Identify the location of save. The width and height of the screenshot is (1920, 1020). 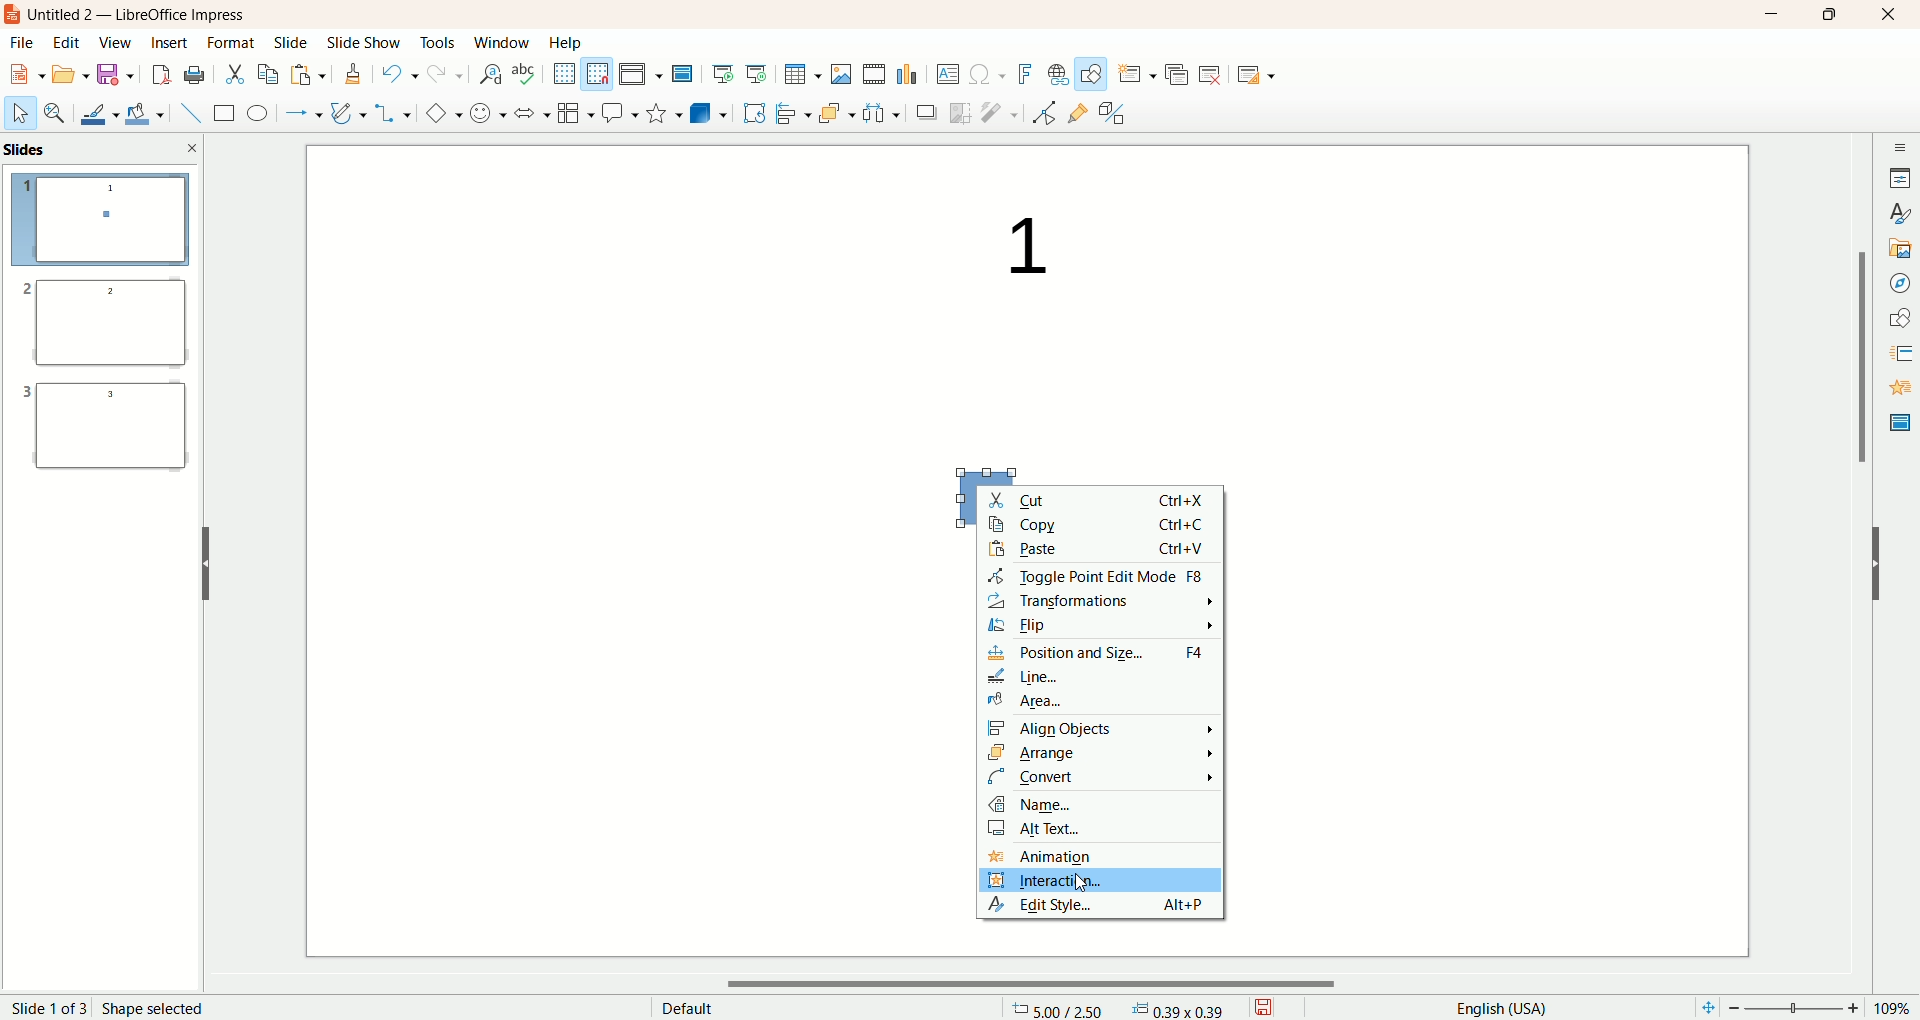
(115, 76).